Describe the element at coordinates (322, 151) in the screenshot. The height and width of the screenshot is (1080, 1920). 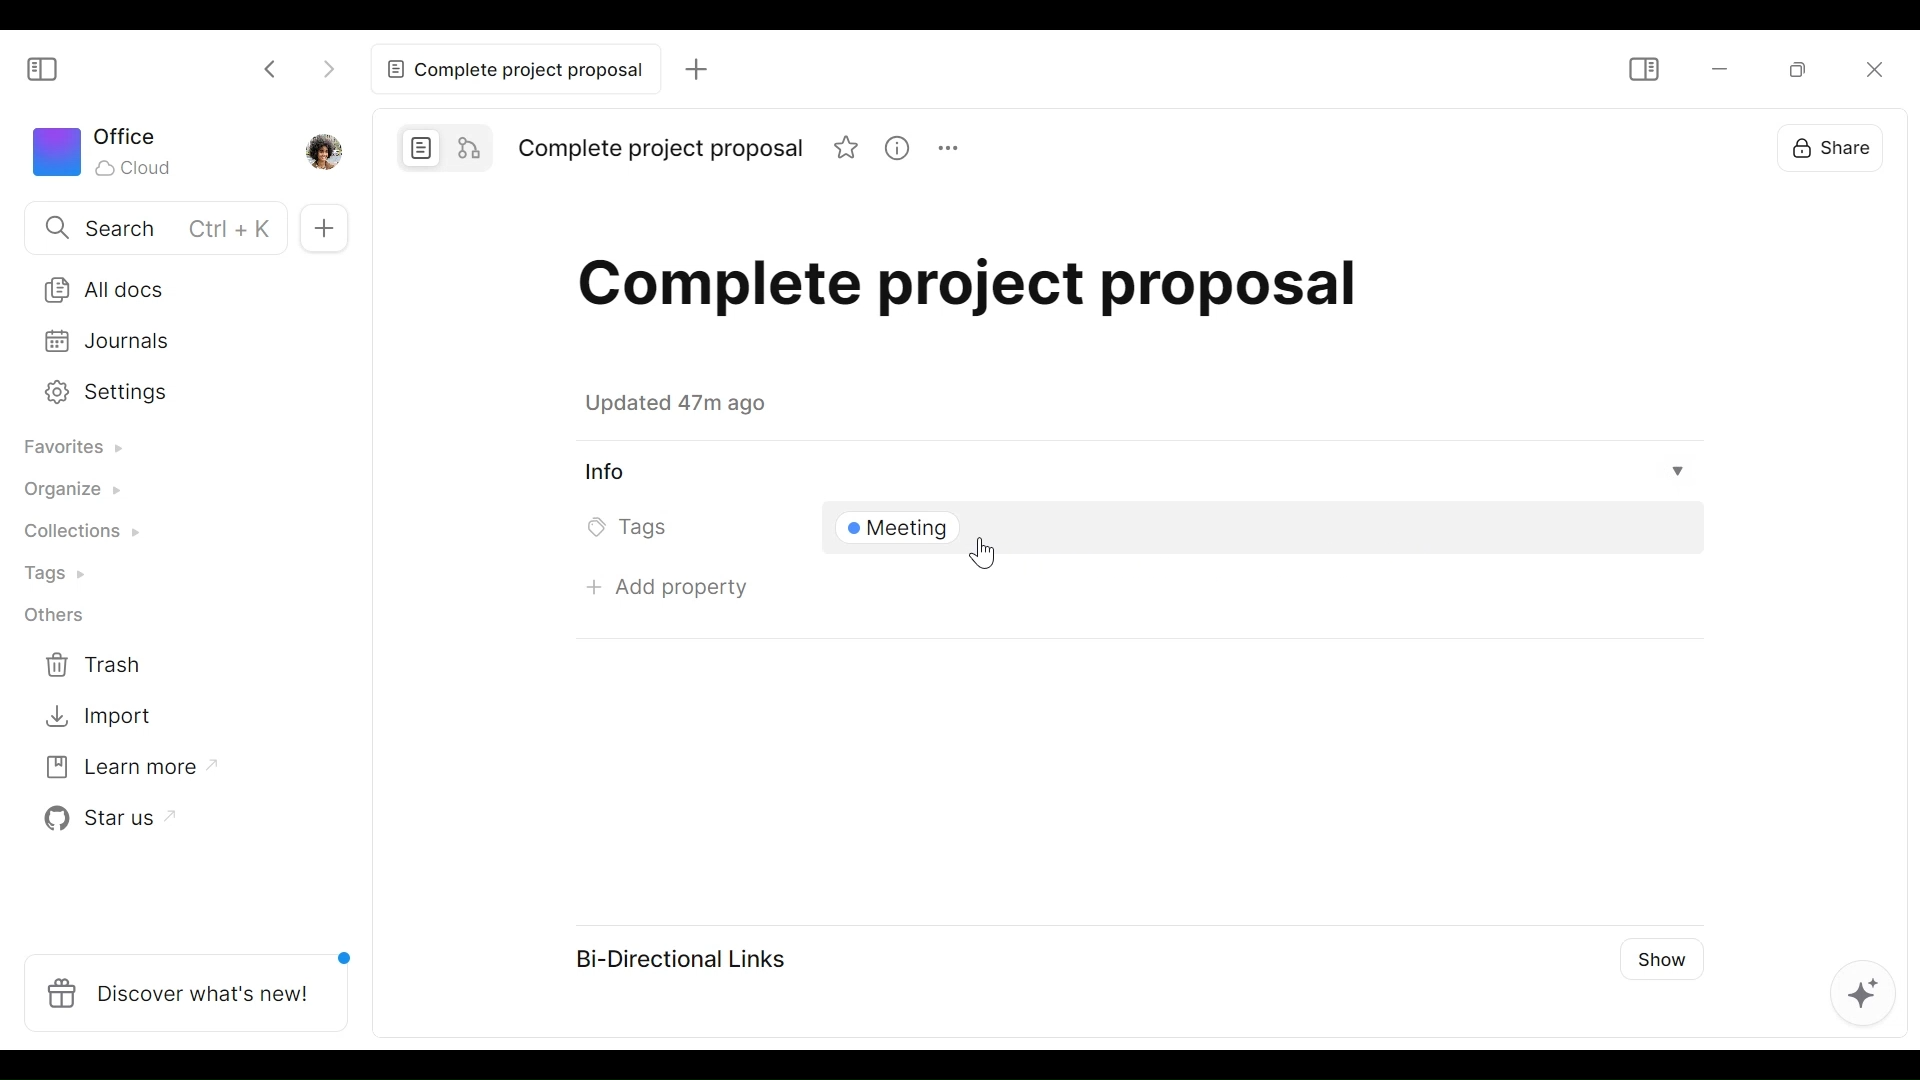
I see `Profile photo` at that location.